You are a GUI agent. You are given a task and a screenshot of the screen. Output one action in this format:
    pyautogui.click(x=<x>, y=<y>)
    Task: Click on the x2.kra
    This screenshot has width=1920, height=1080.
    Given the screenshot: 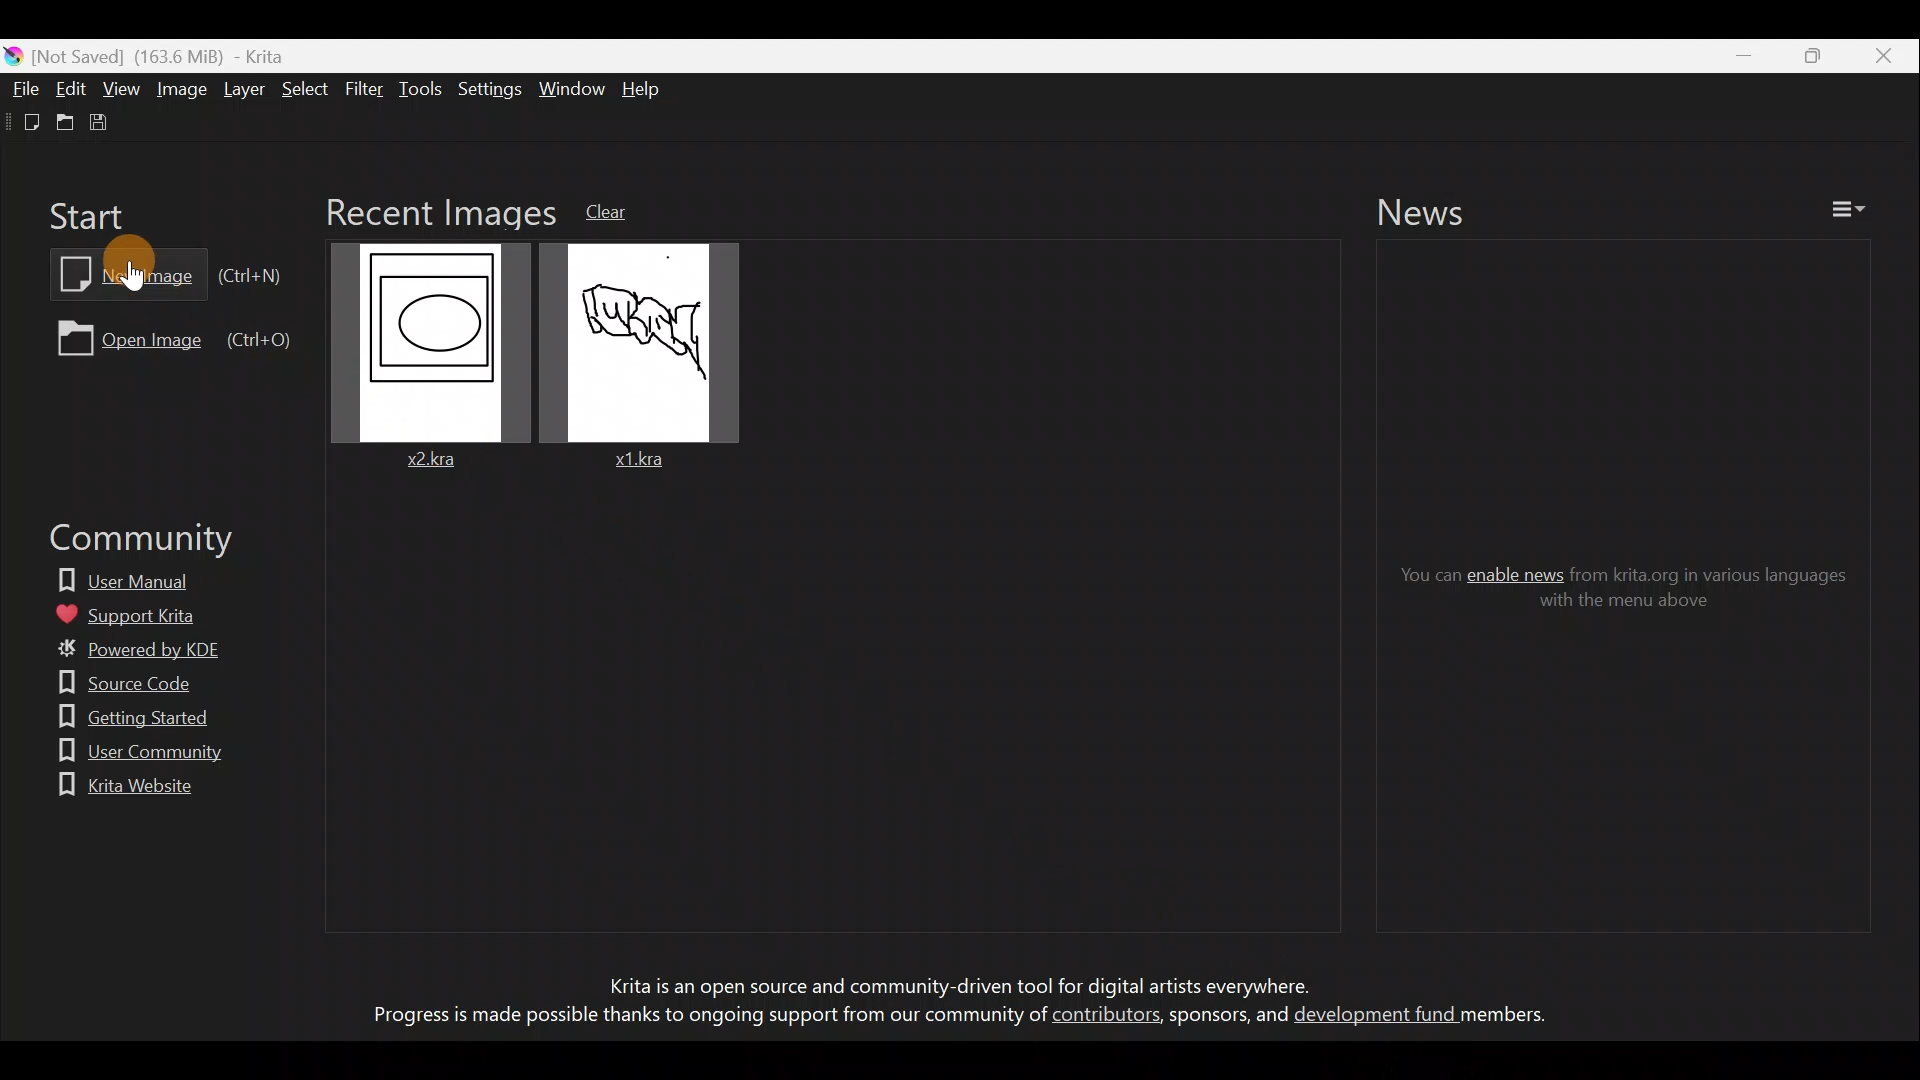 What is the action you would take?
    pyautogui.click(x=432, y=361)
    